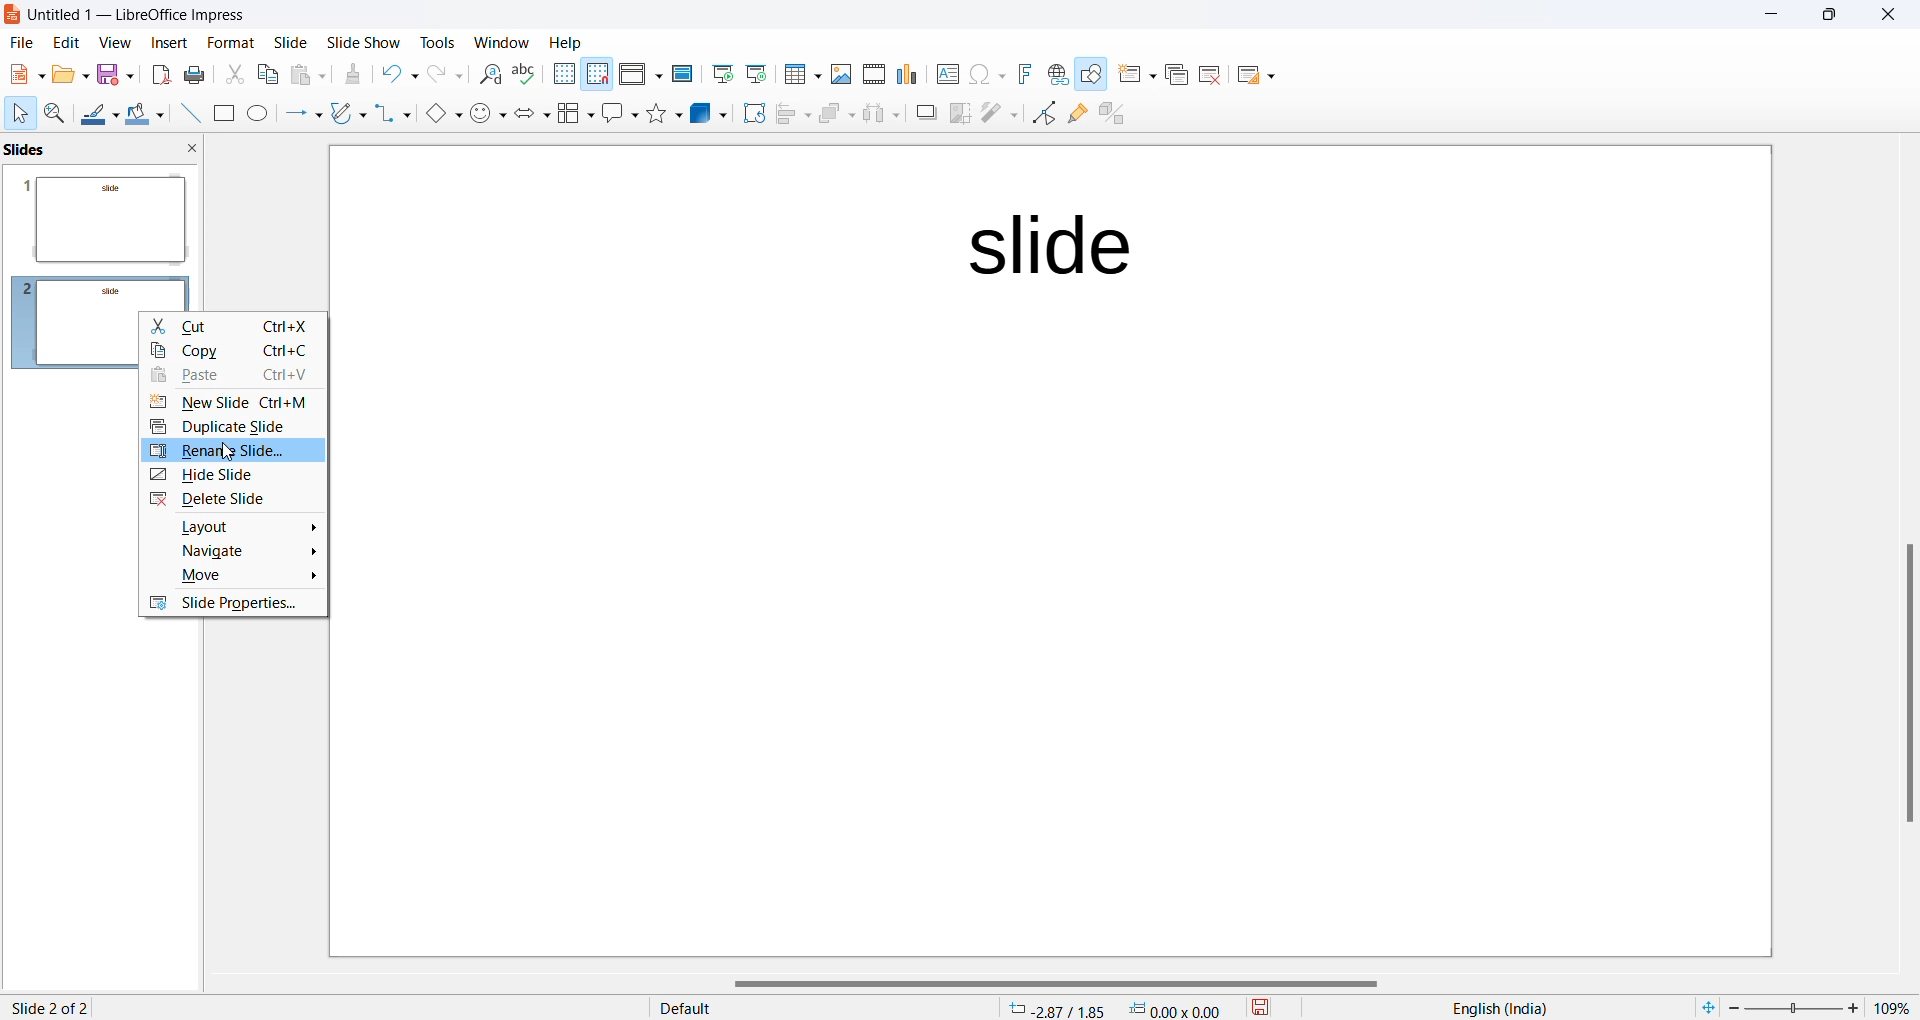  I want to click on Find and replace, so click(487, 75).